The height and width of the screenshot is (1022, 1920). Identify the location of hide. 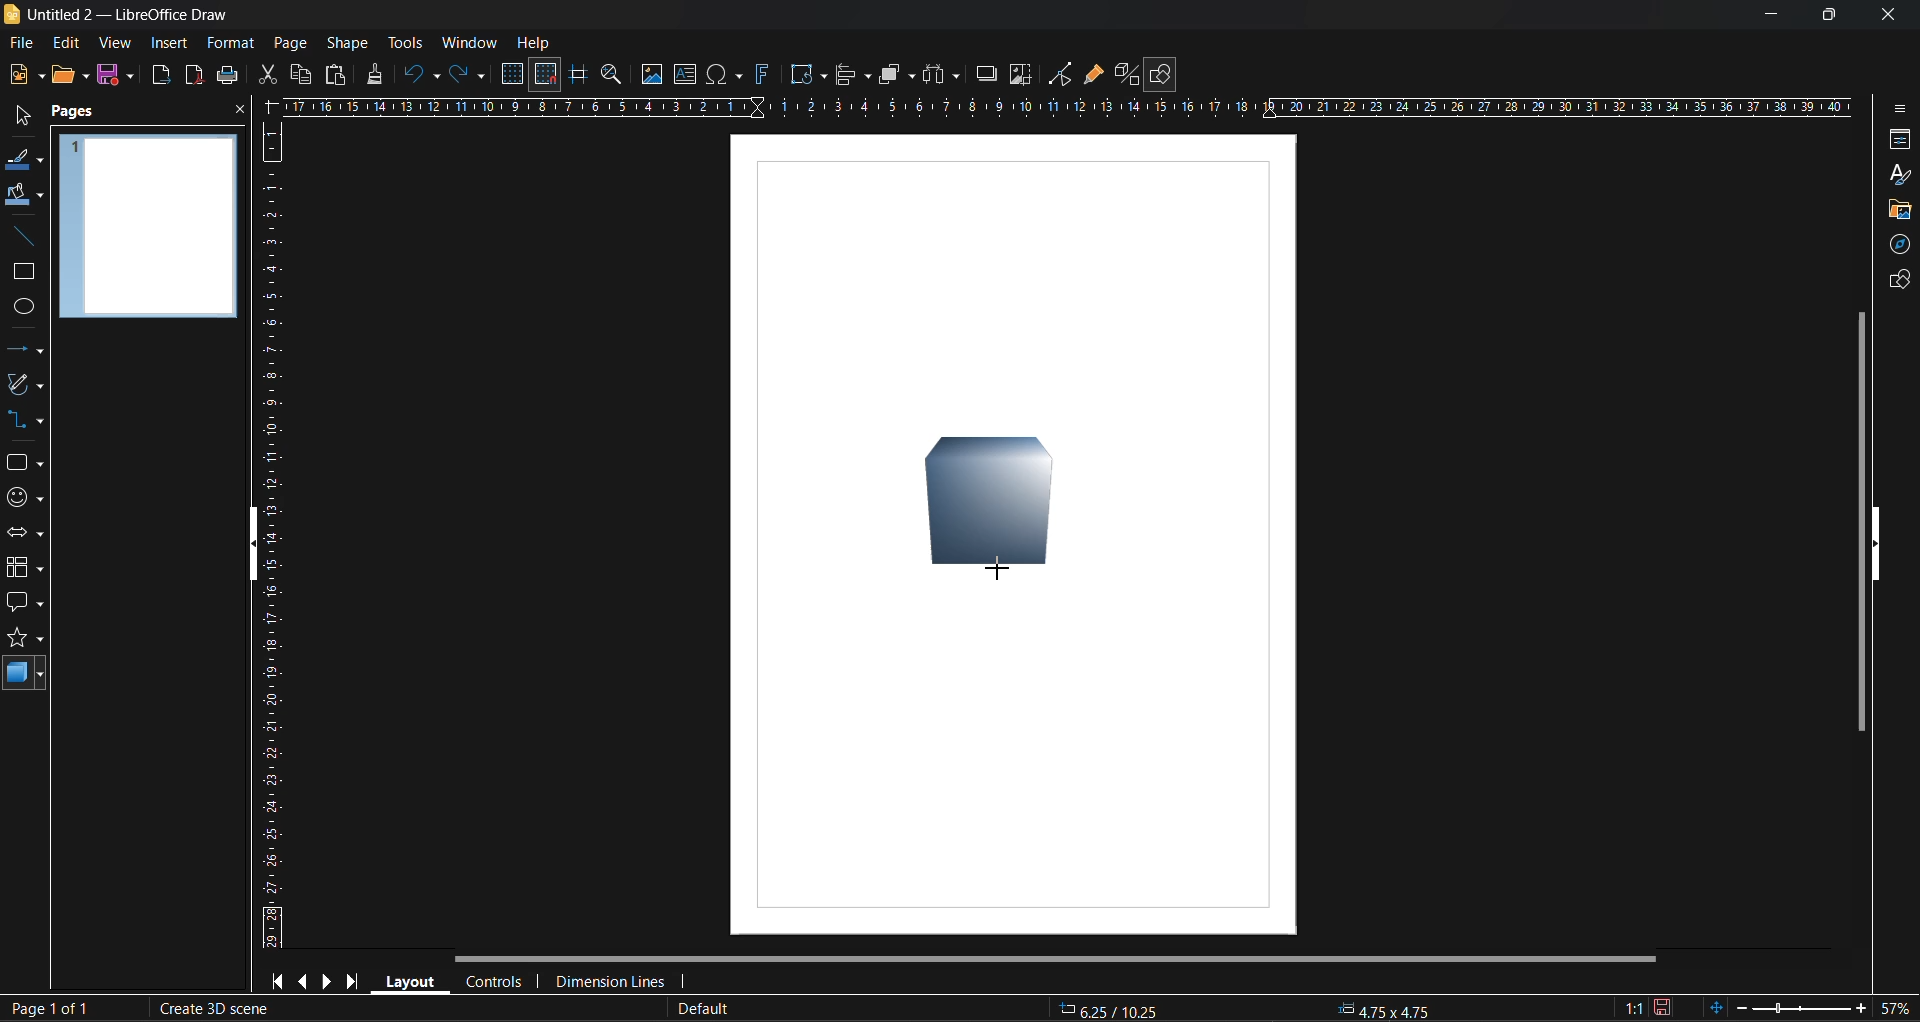
(261, 545).